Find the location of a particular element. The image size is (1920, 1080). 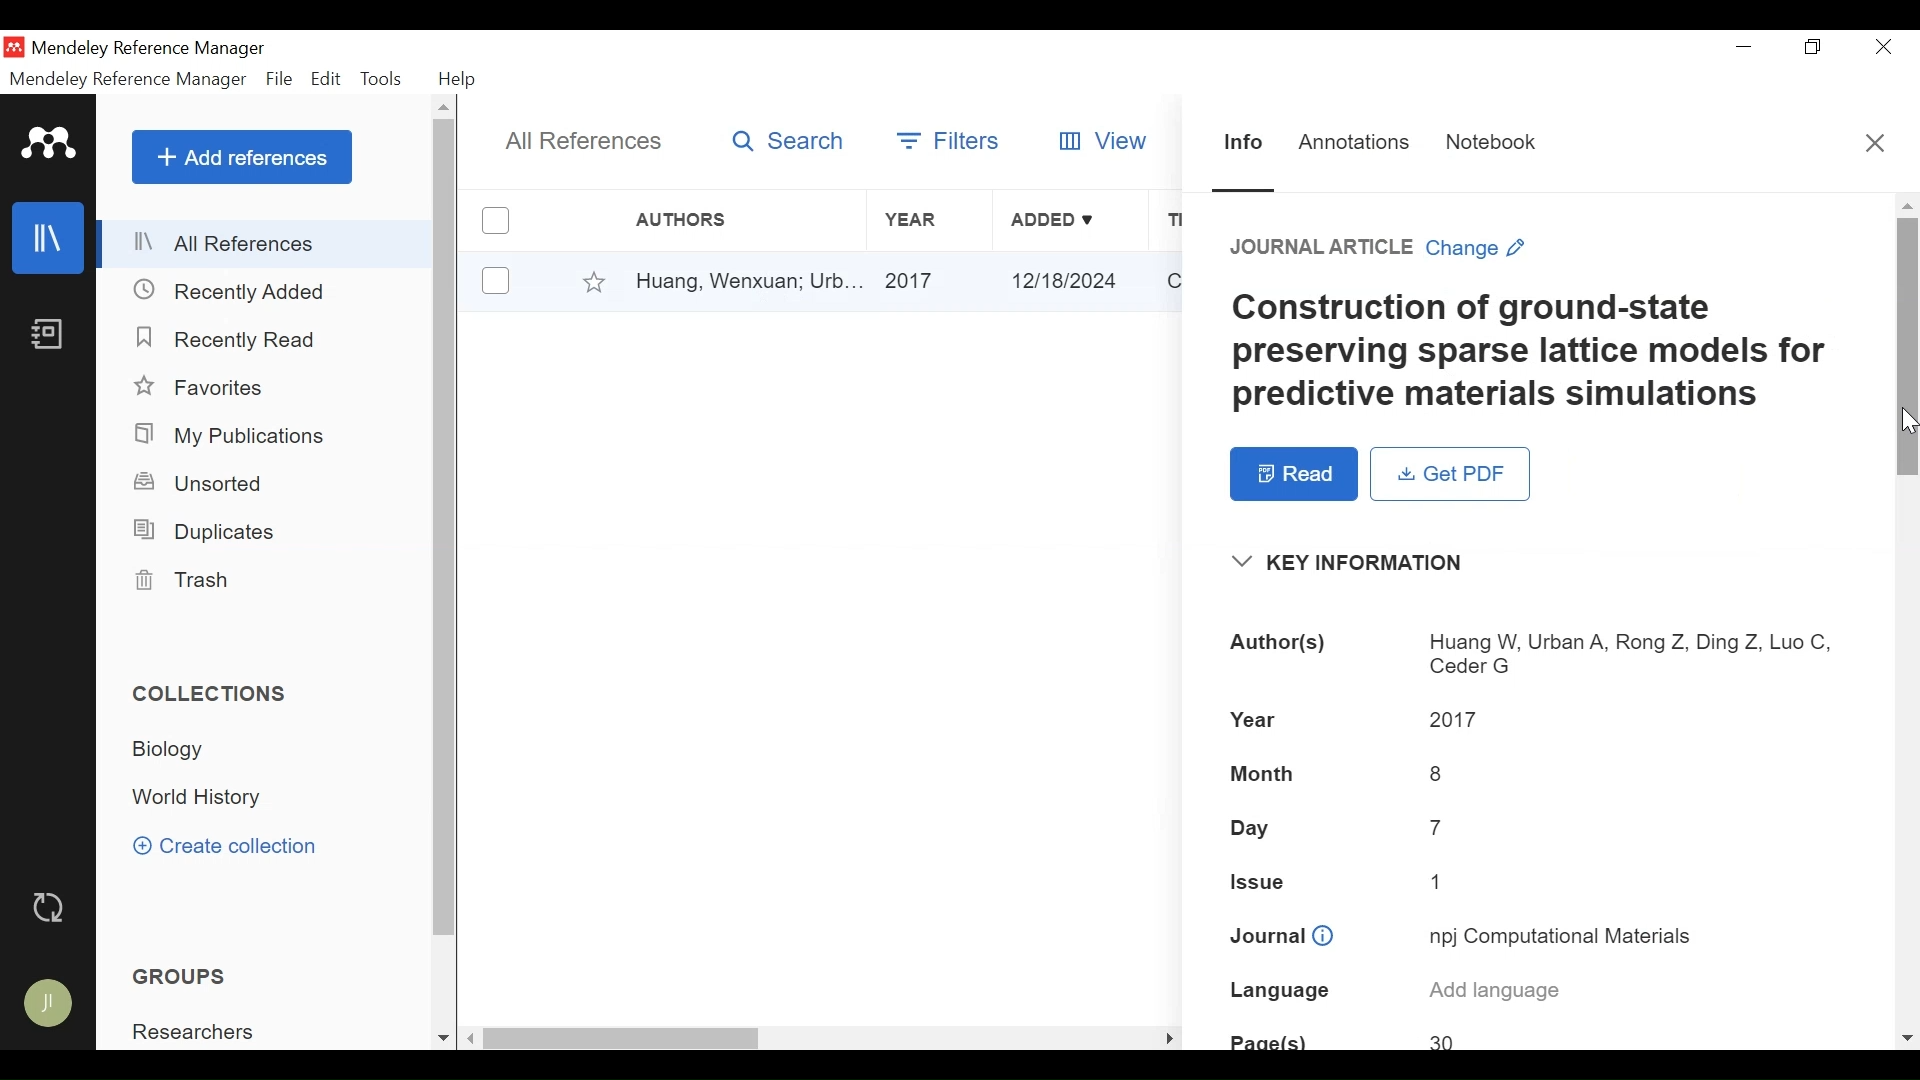

Groups is located at coordinates (179, 976).